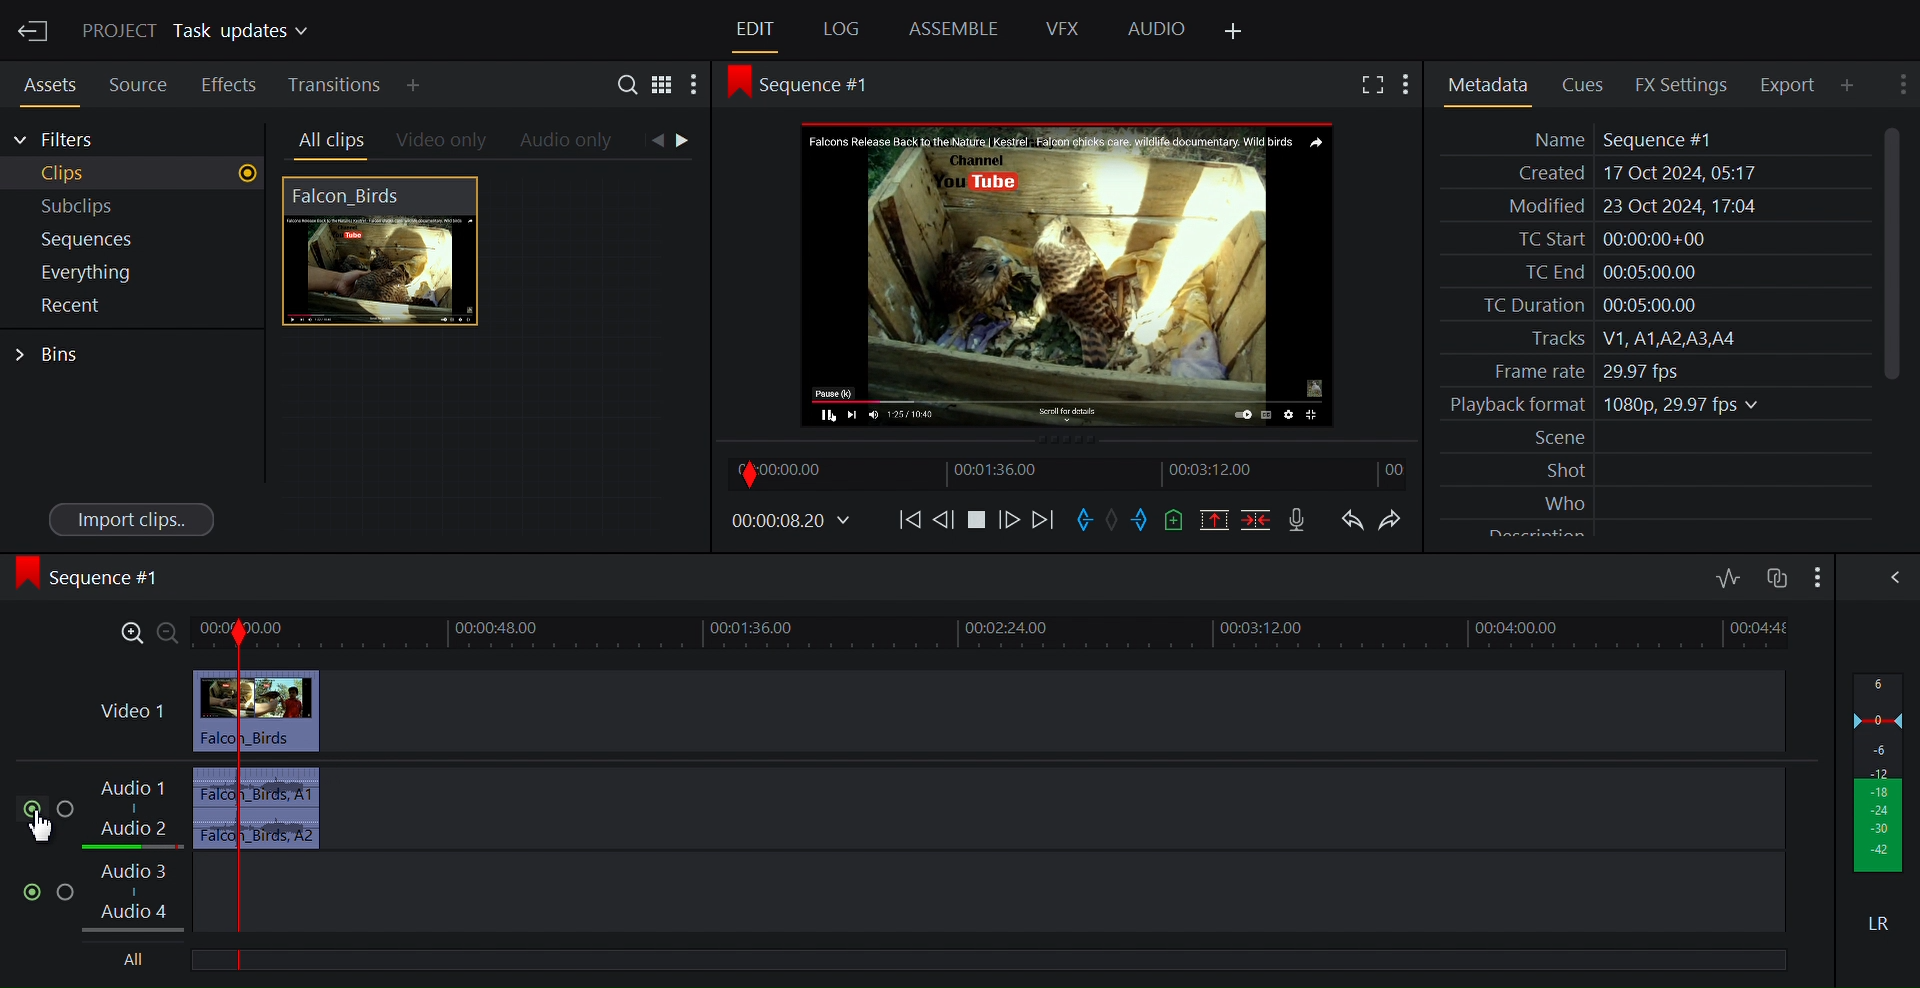  Describe the element at coordinates (1652, 239) in the screenshot. I see `TC Start` at that location.